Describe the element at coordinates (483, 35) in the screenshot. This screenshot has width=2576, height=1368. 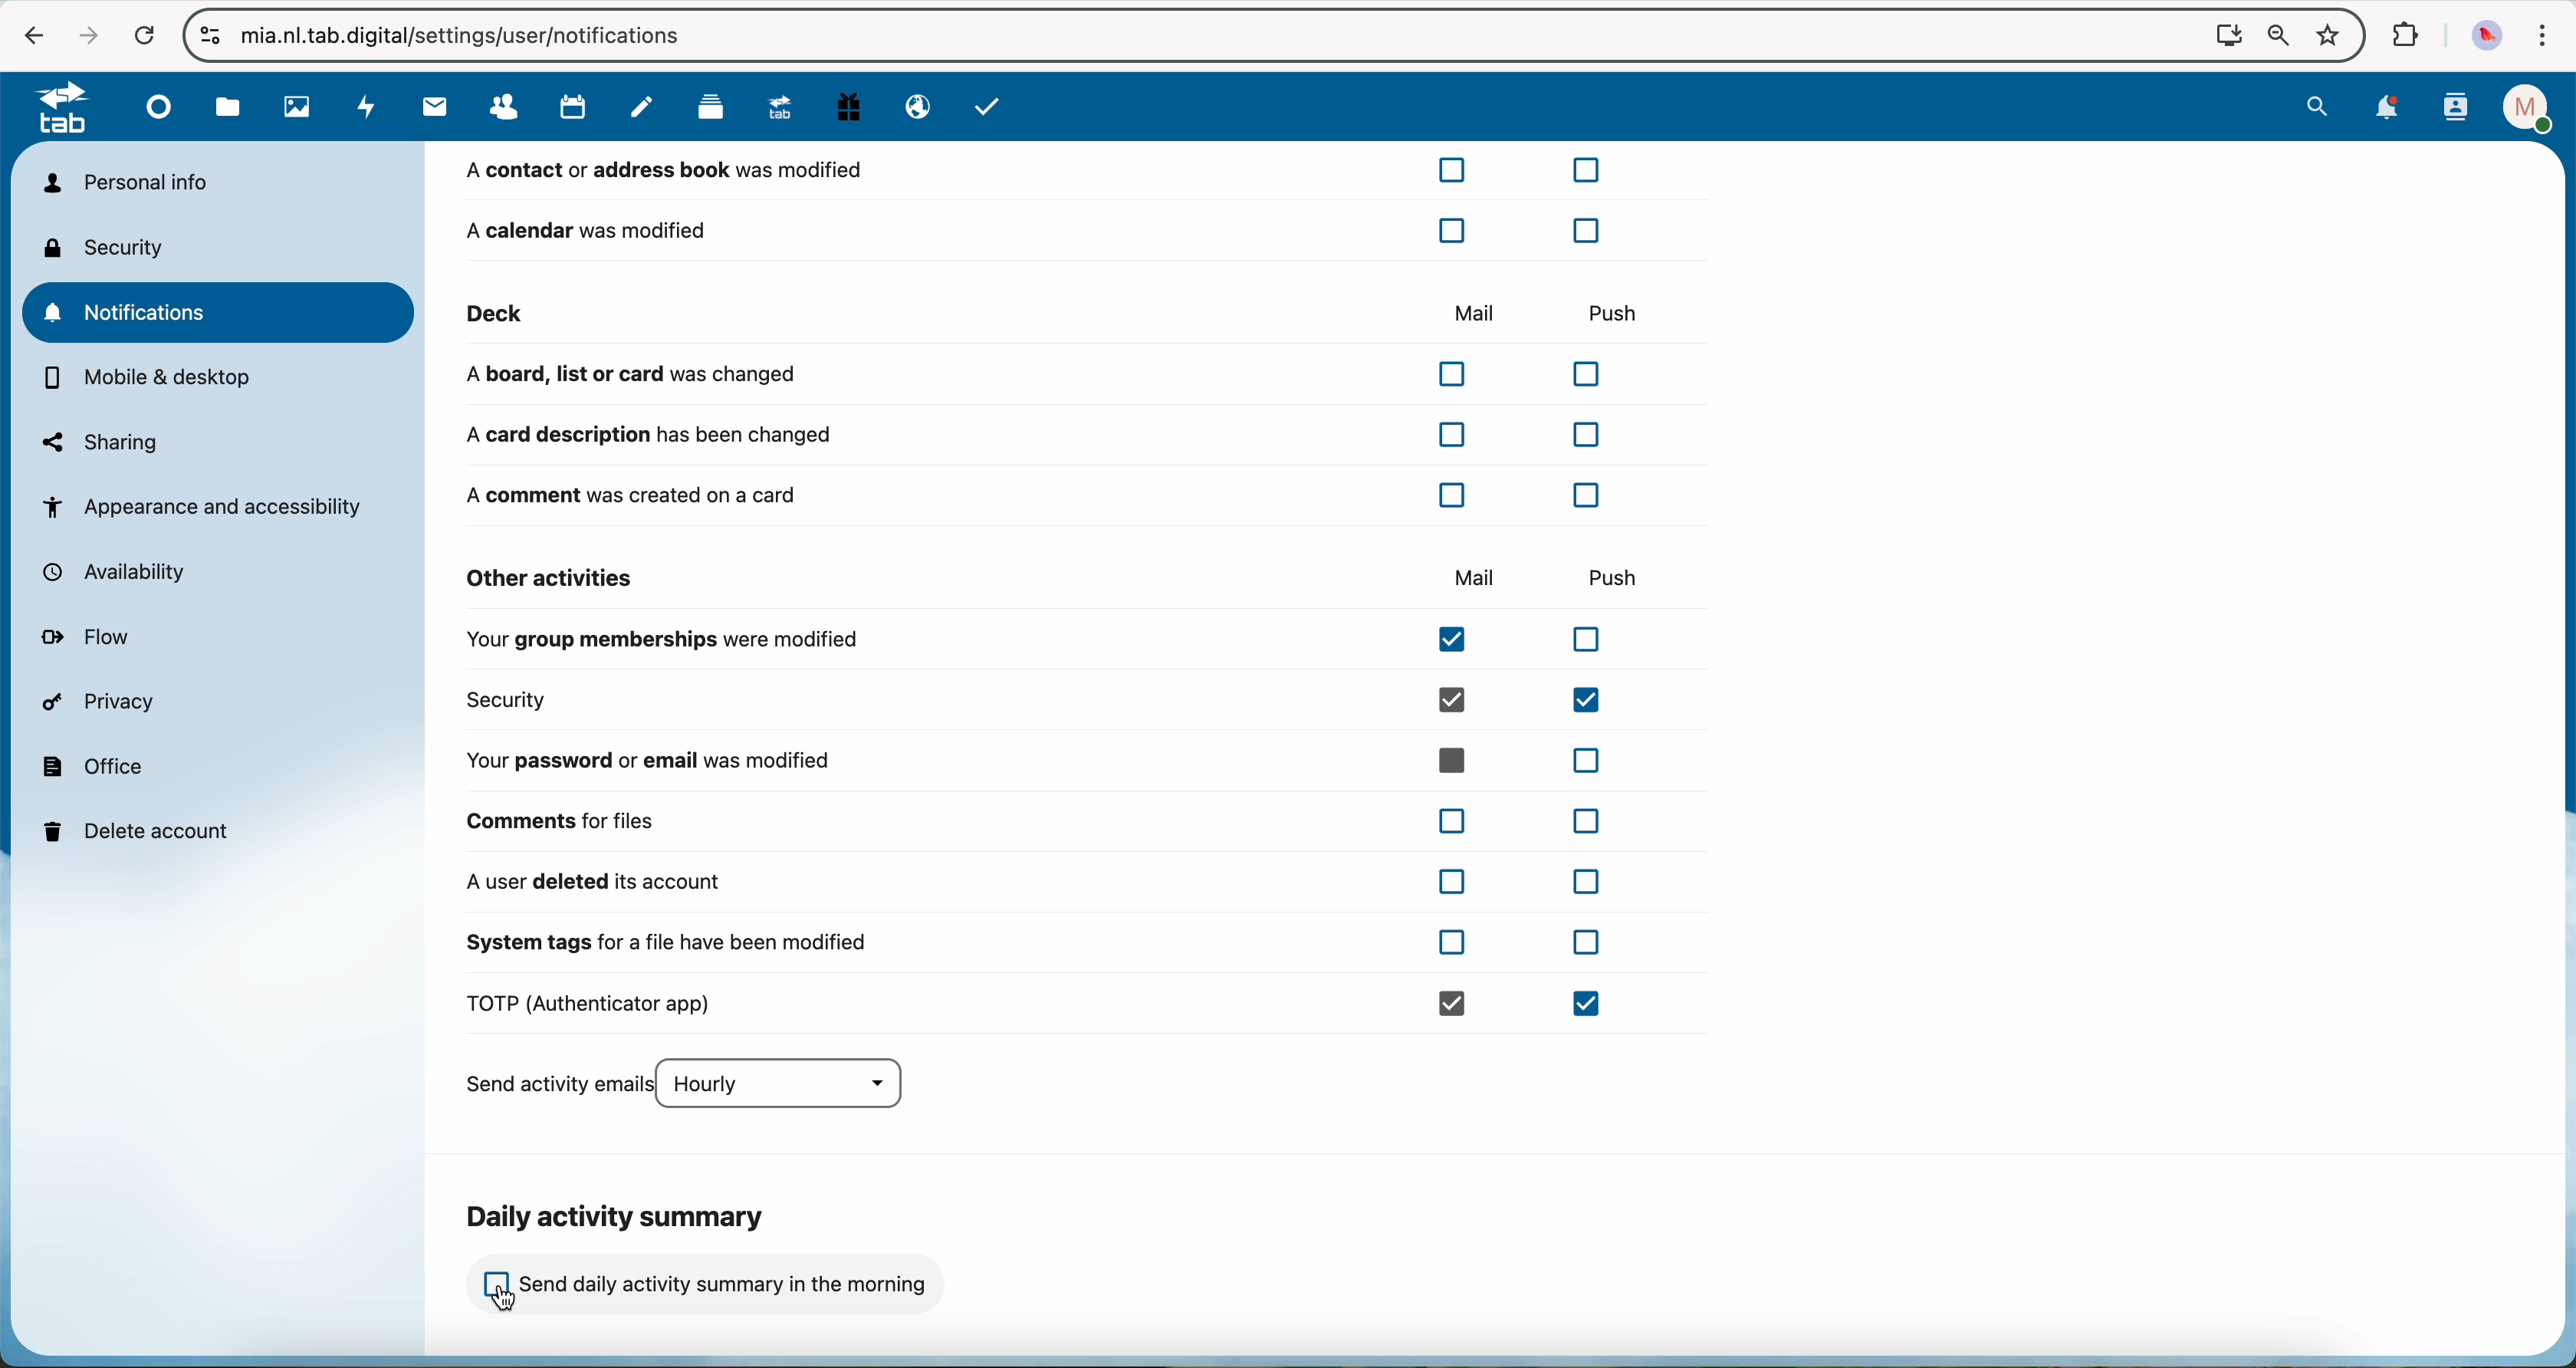
I see `url` at that location.